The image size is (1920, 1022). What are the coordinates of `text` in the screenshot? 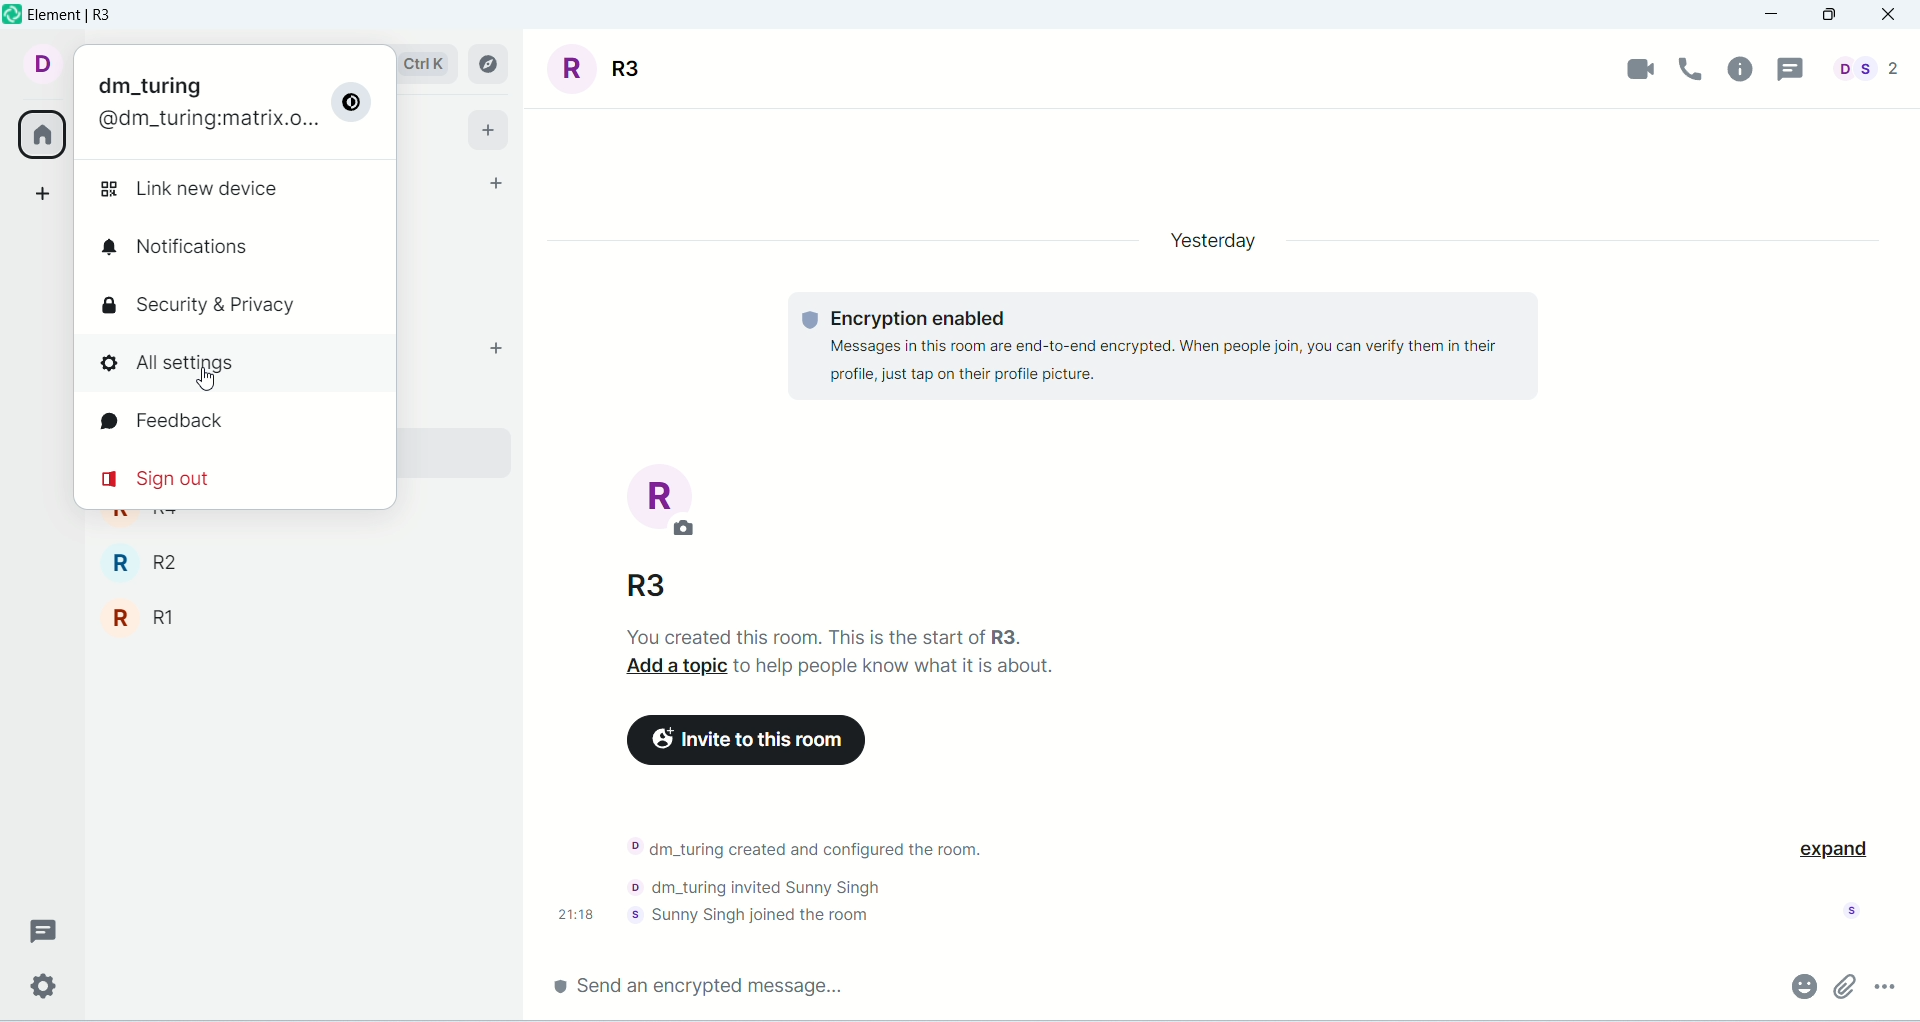 It's located at (850, 655).